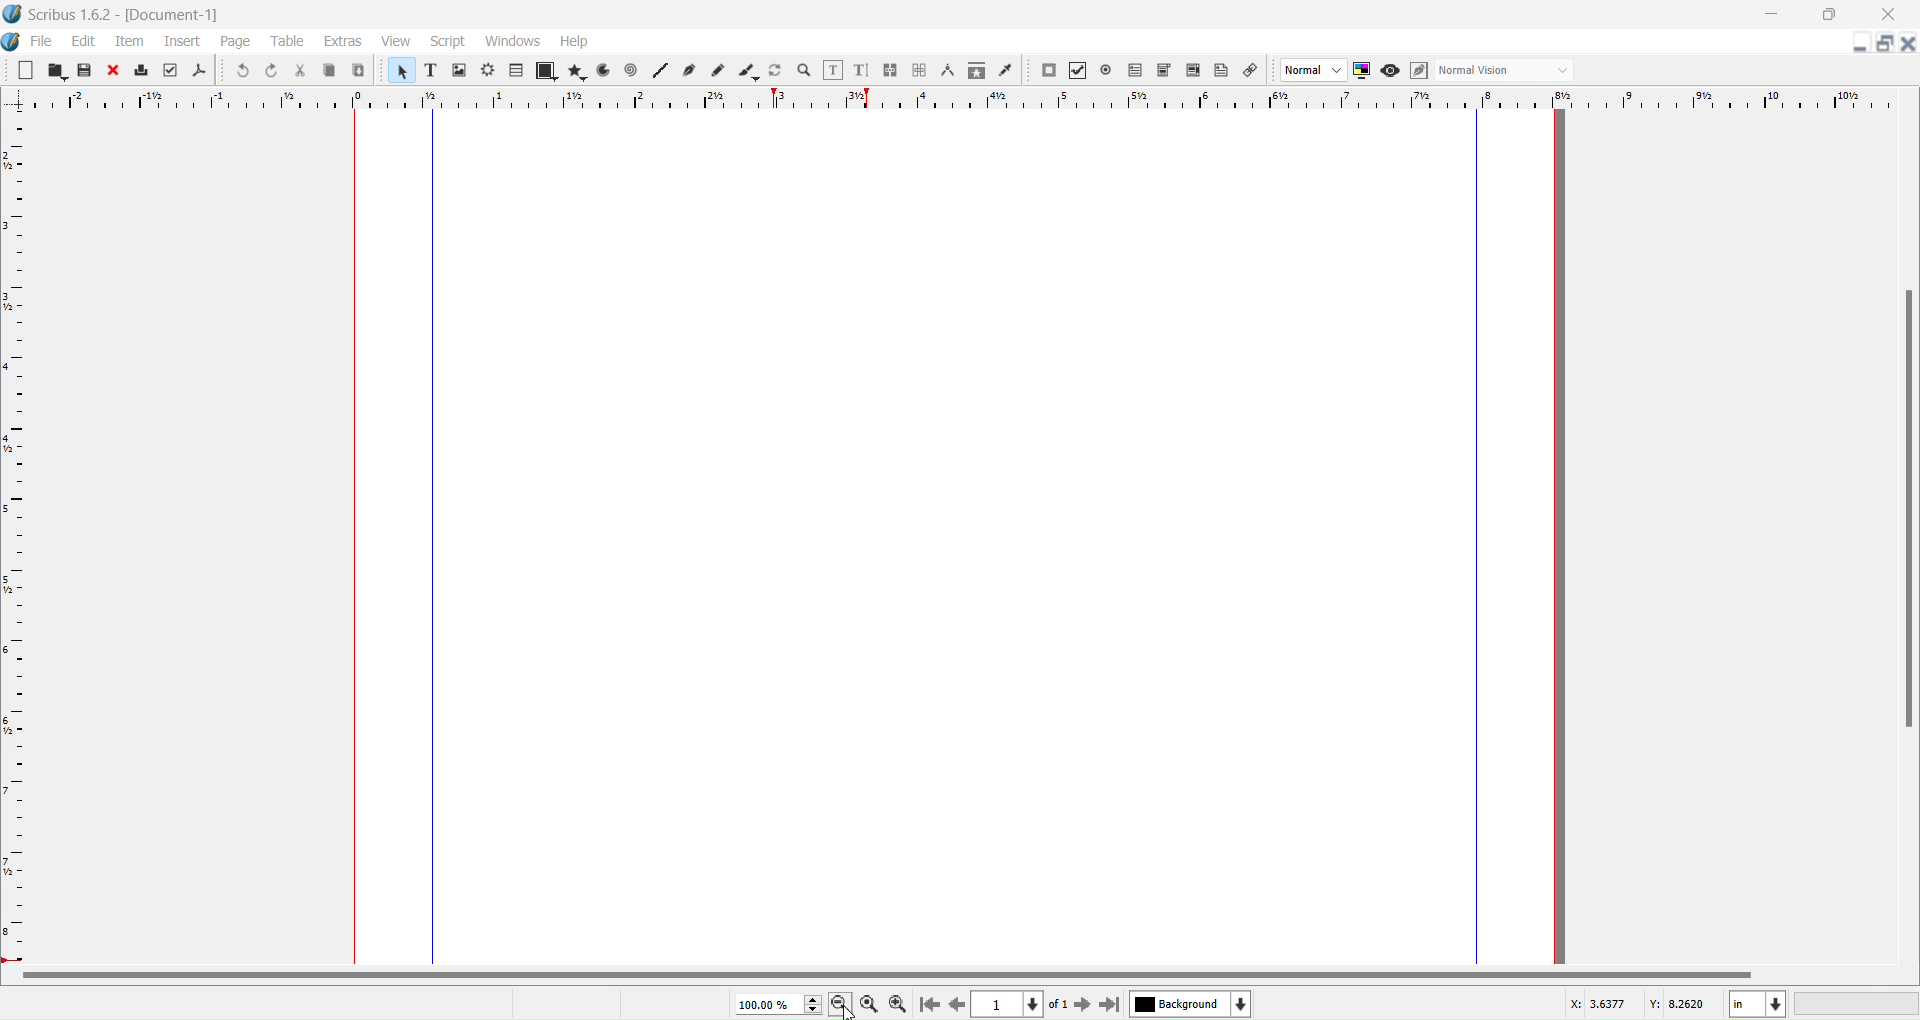 The width and height of the screenshot is (1920, 1020). What do you see at coordinates (235, 41) in the screenshot?
I see `Page` at bounding box center [235, 41].